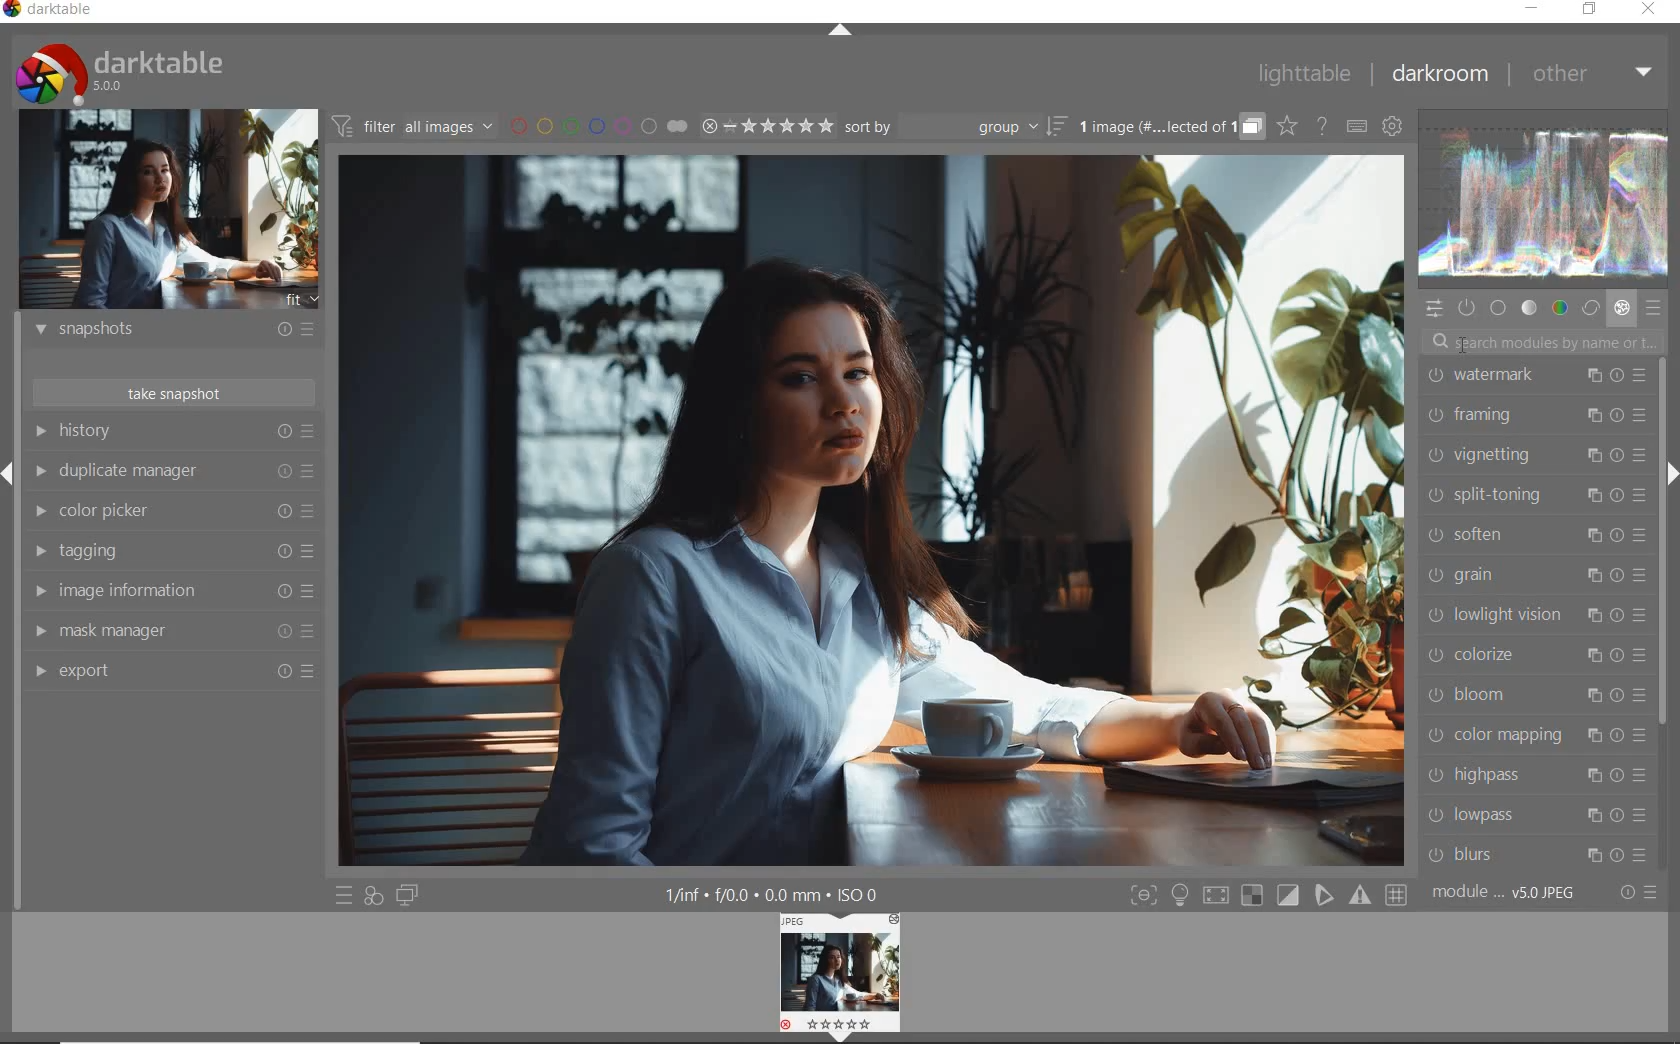  I want to click on grouped images, so click(1170, 128).